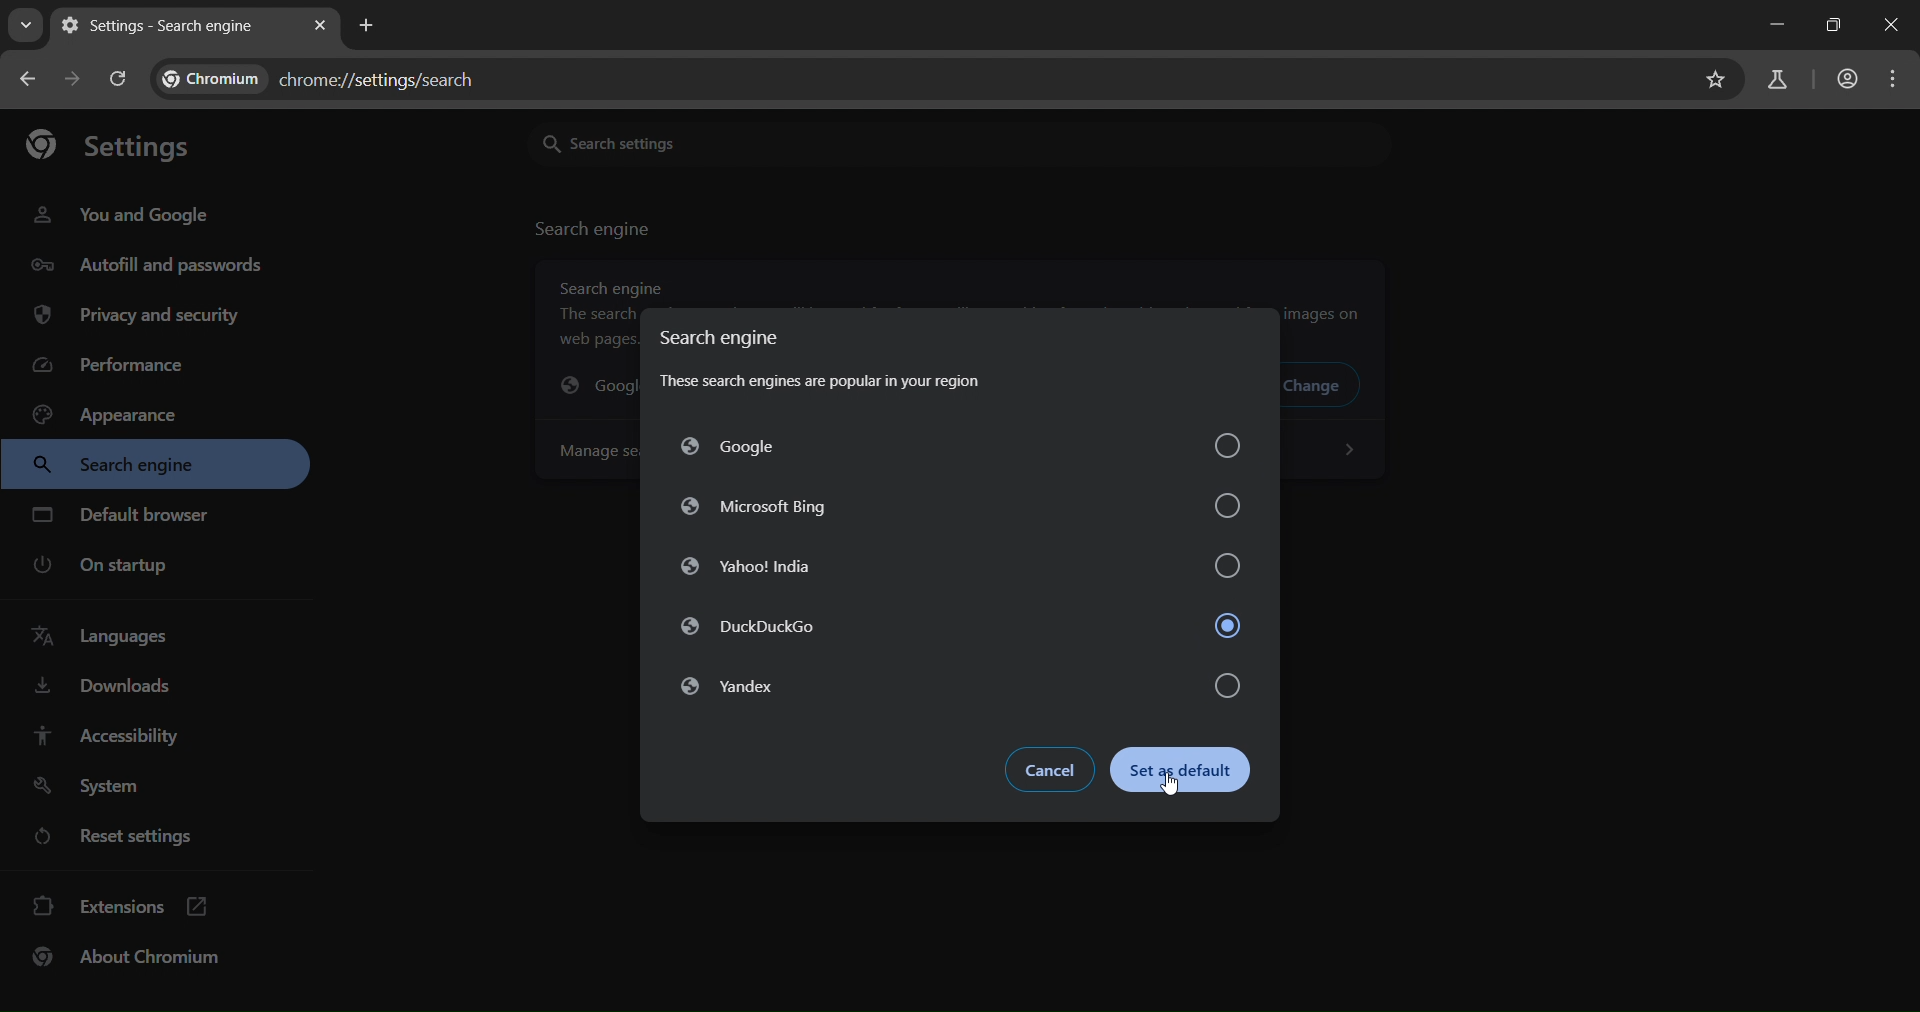  Describe the element at coordinates (32, 81) in the screenshot. I see `go back 1 page` at that location.